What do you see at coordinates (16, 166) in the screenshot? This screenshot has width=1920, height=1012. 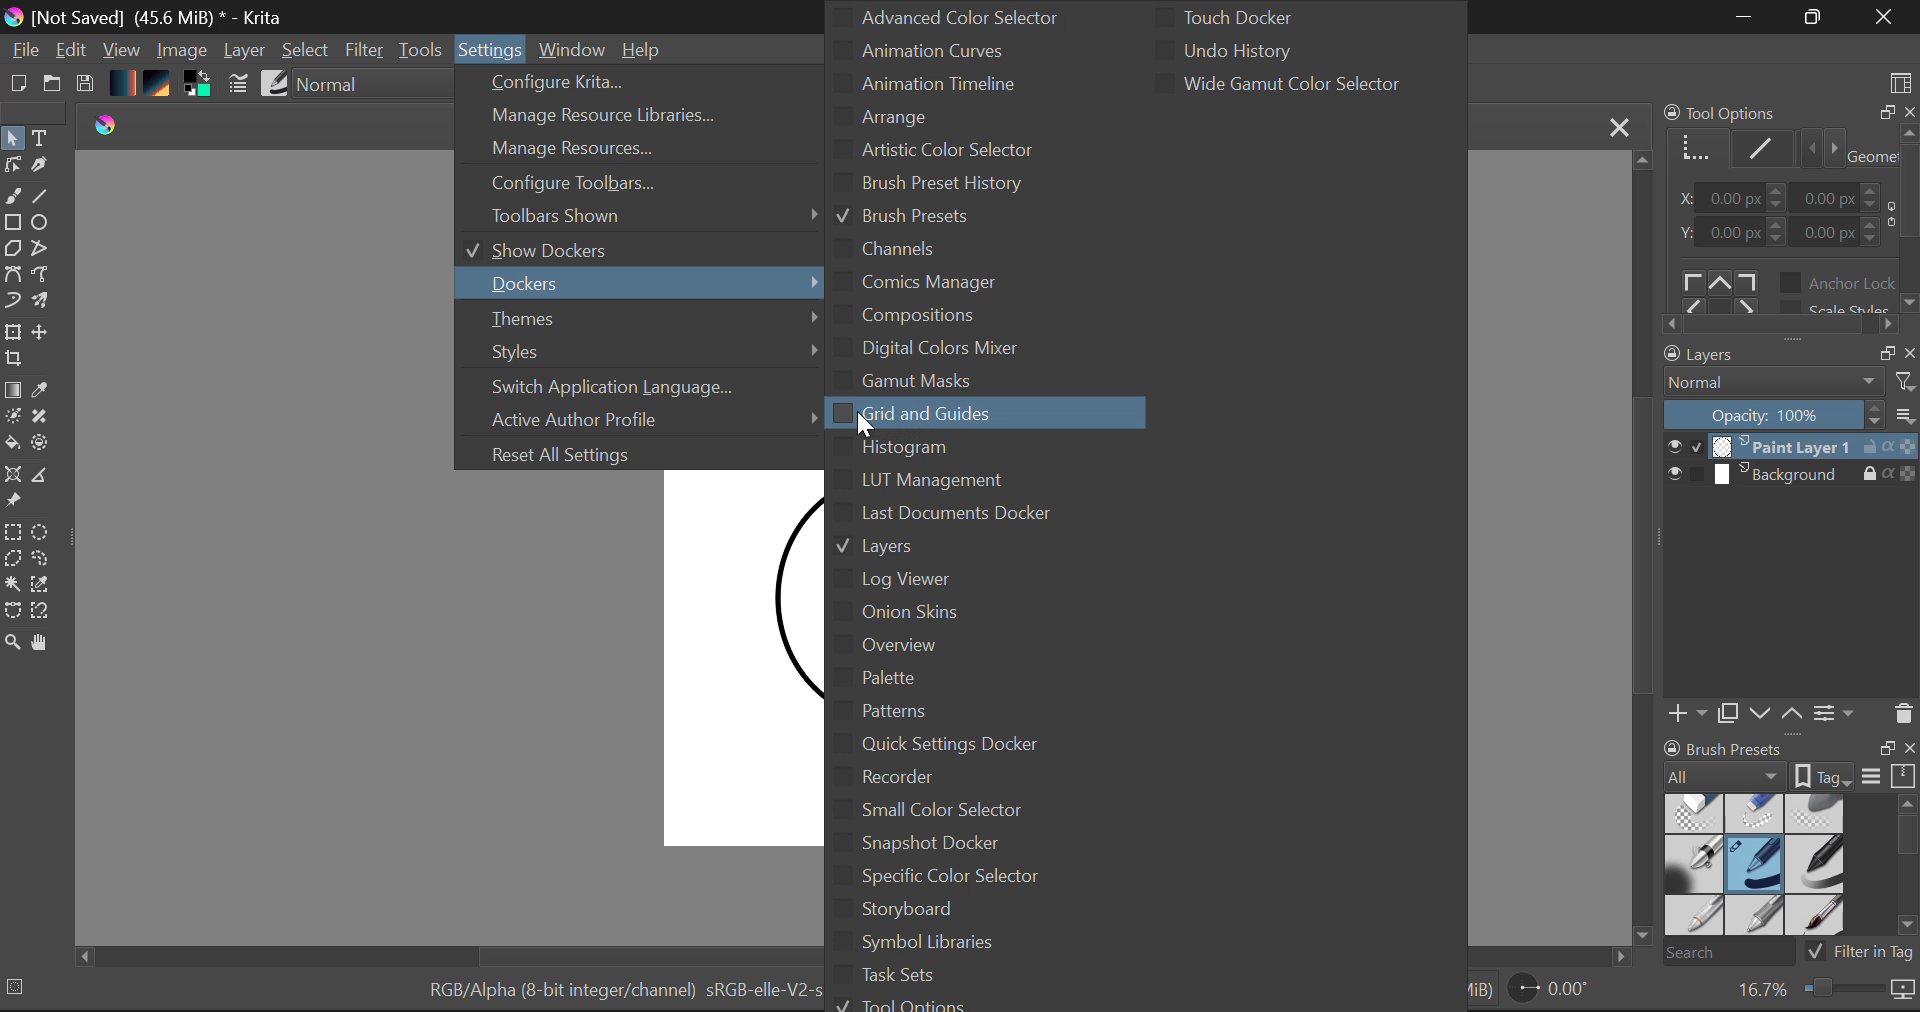 I see `Edit Shapes` at bounding box center [16, 166].